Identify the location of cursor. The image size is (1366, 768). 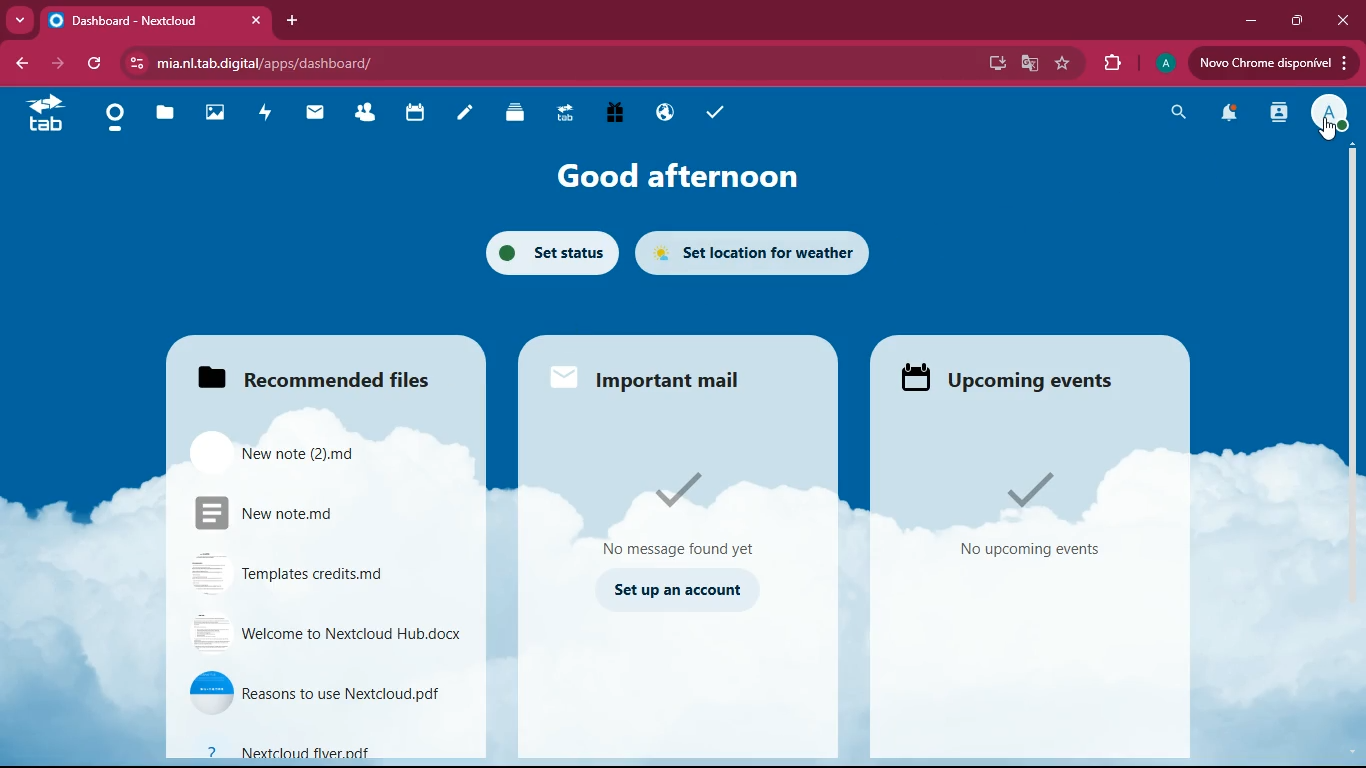
(1325, 131).